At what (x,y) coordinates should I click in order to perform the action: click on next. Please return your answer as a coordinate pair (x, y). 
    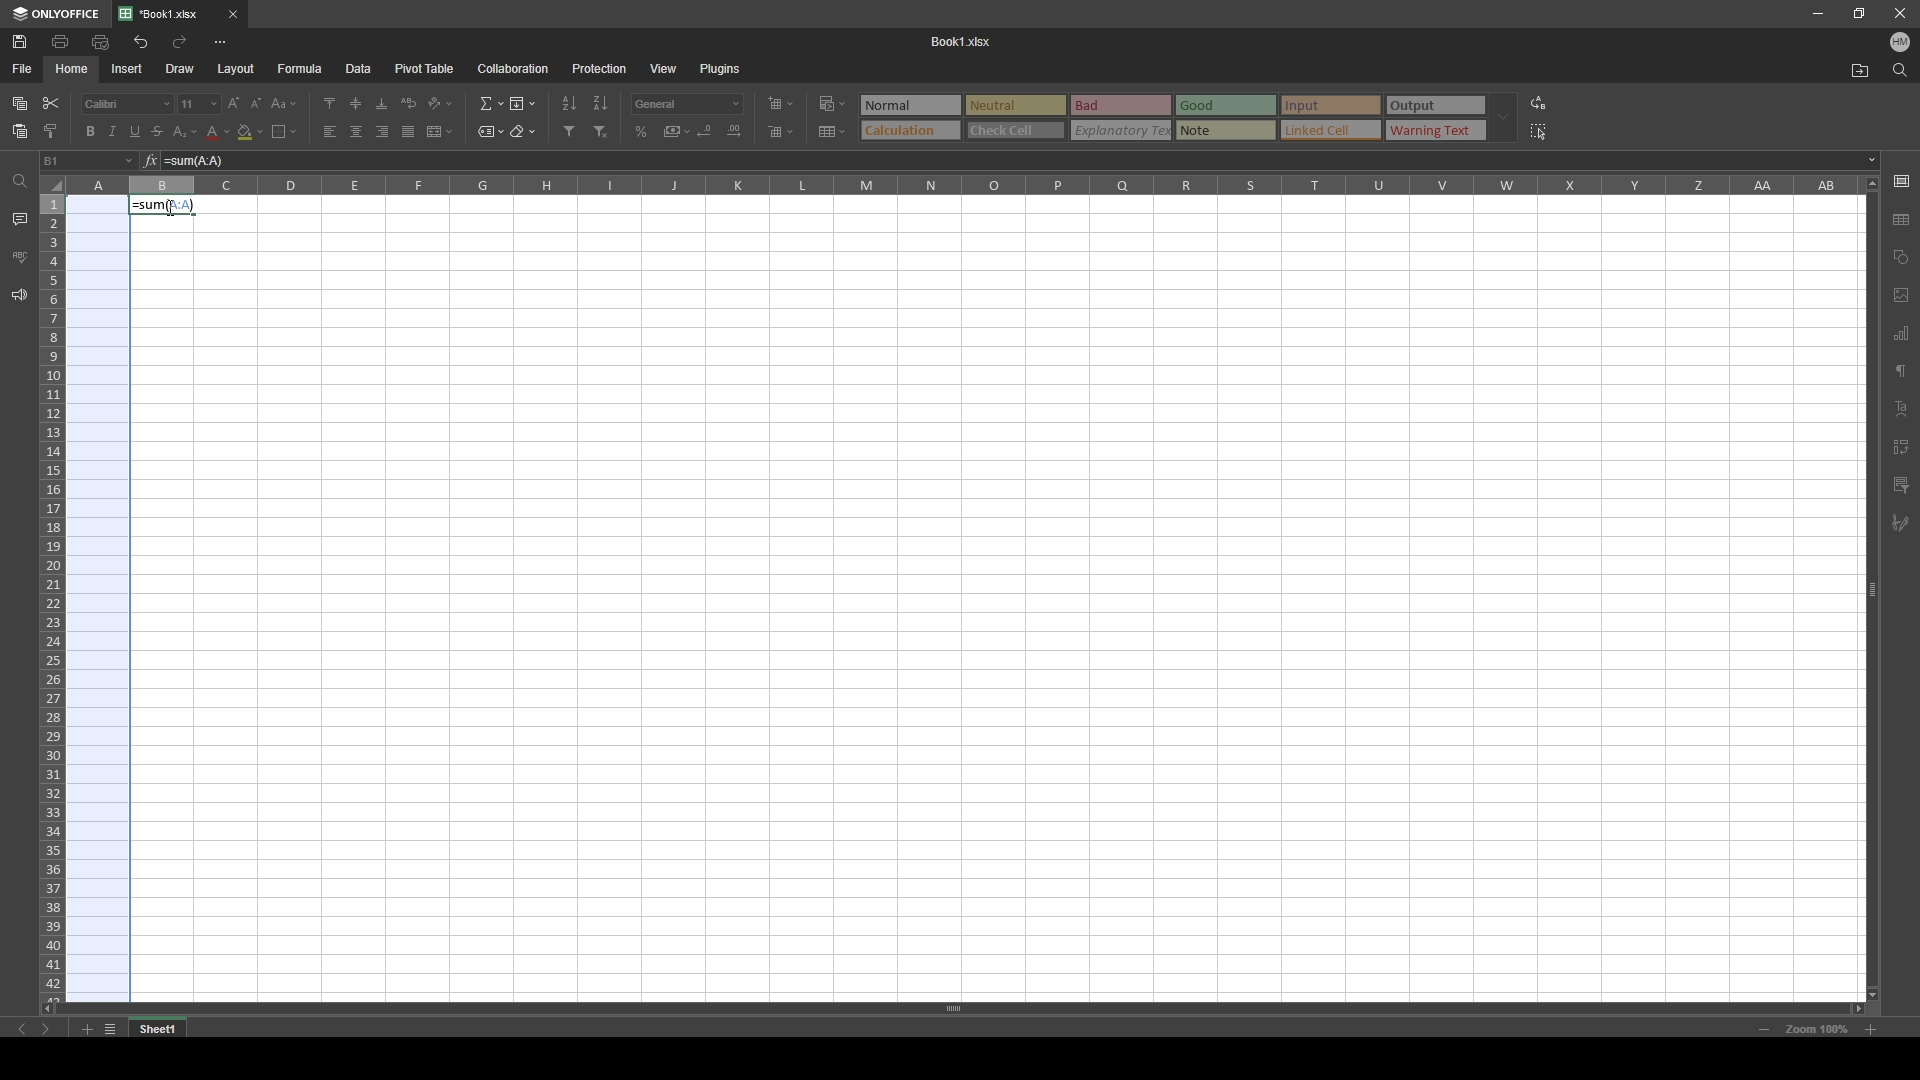
    Looking at the image, I should click on (45, 1029).